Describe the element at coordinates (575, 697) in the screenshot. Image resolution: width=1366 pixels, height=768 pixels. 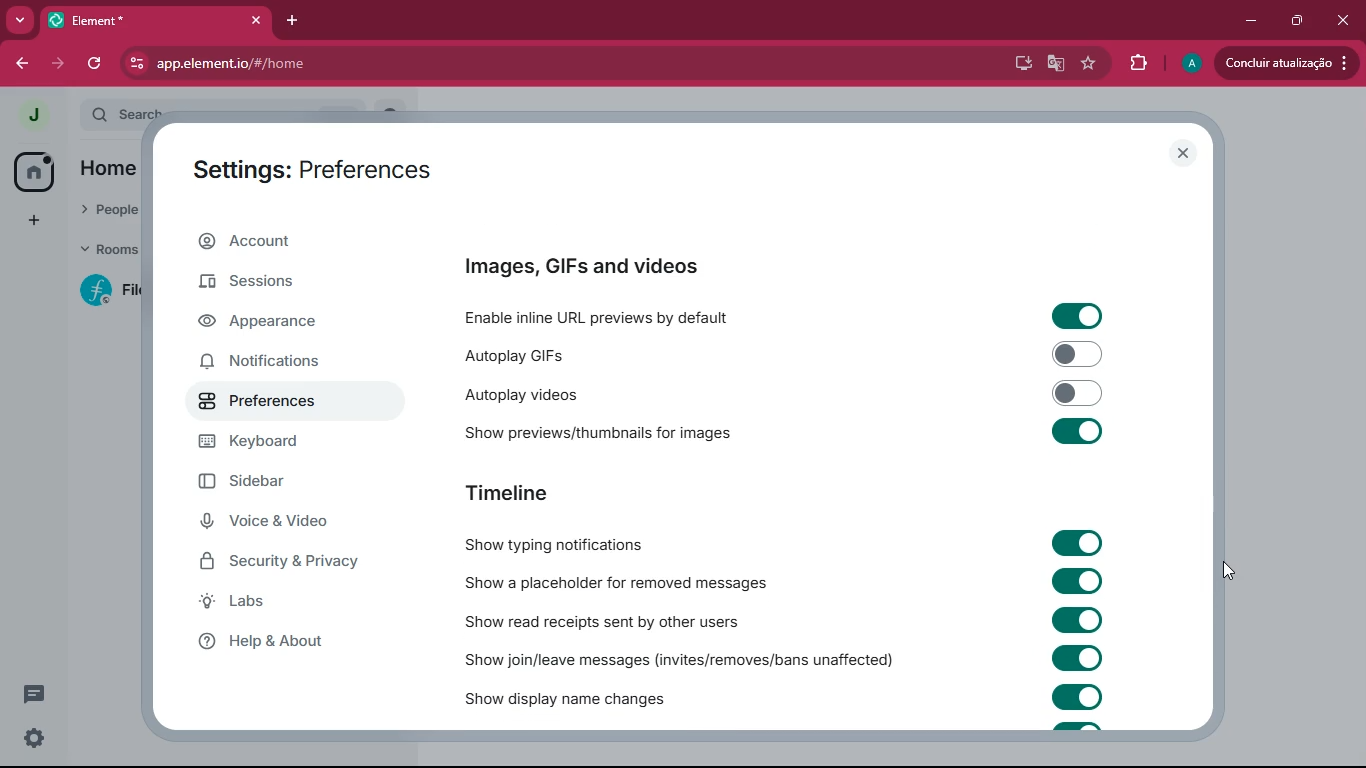
I see `show display name changed` at that location.